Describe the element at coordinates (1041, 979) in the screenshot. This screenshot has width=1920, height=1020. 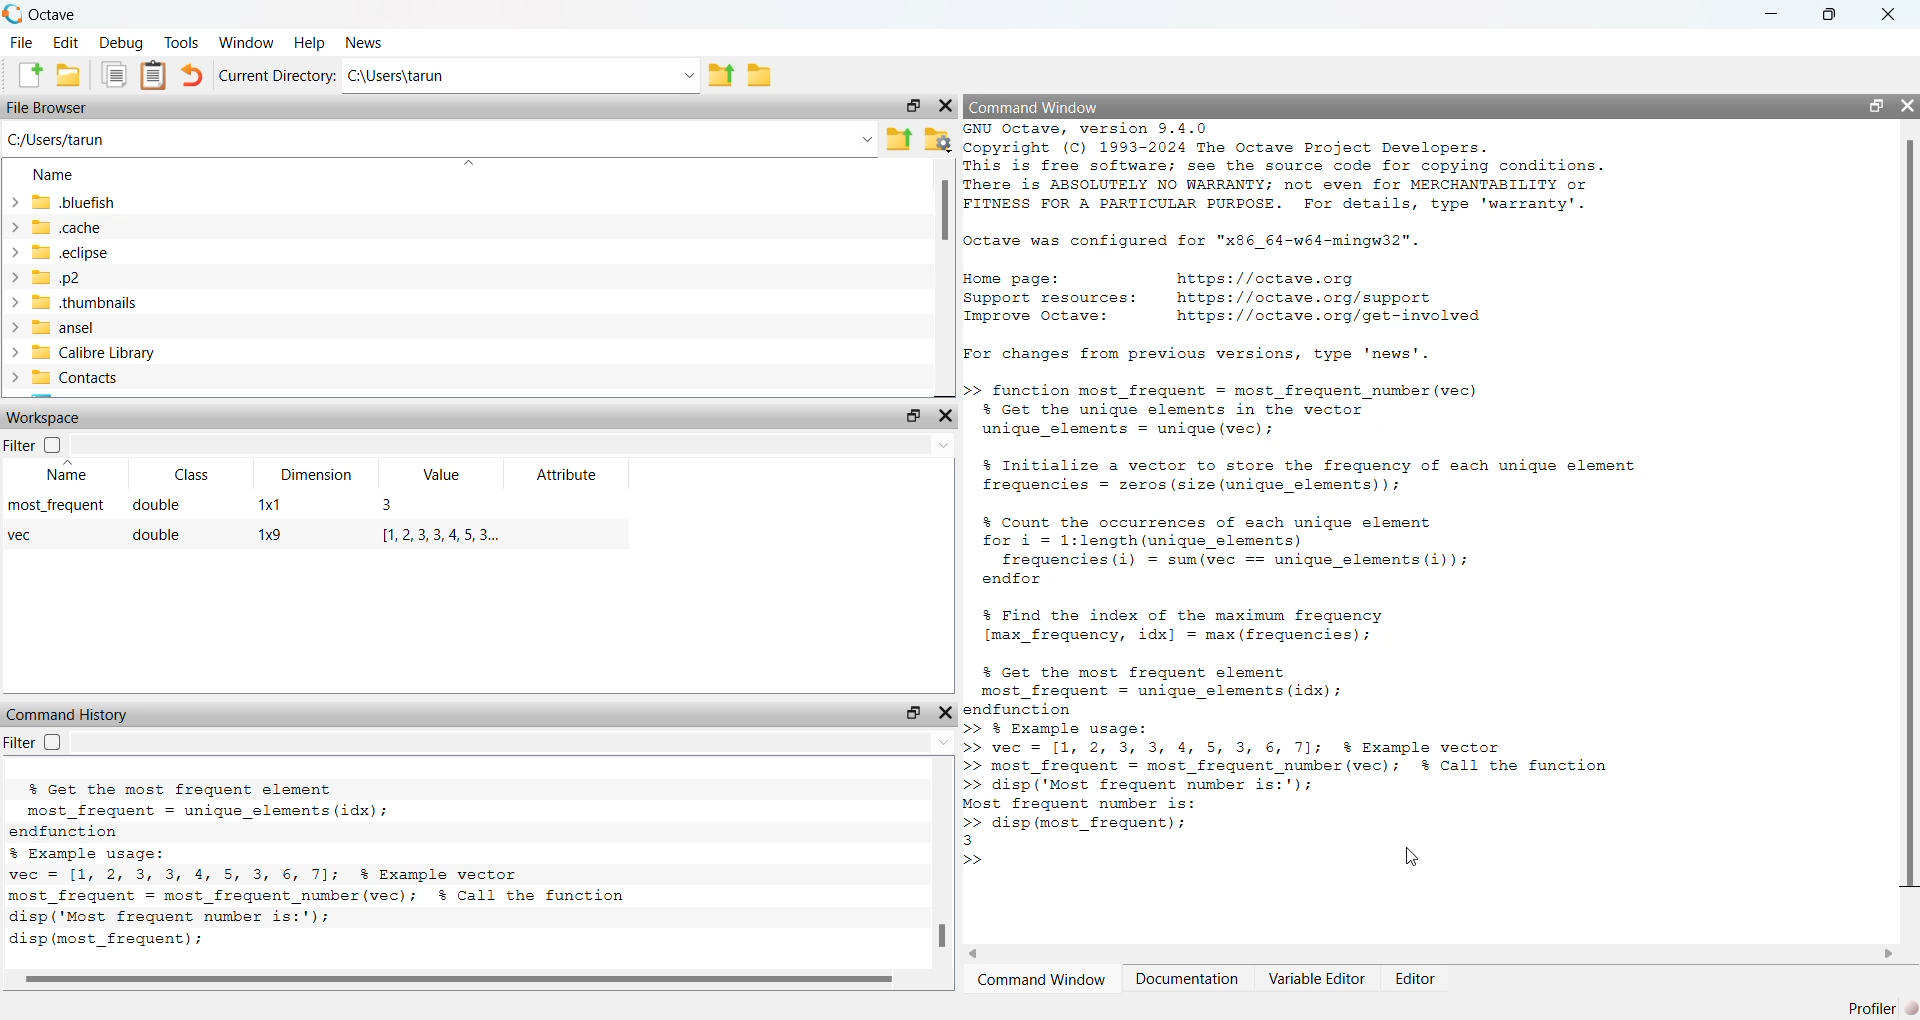
I see `Command Window` at that location.